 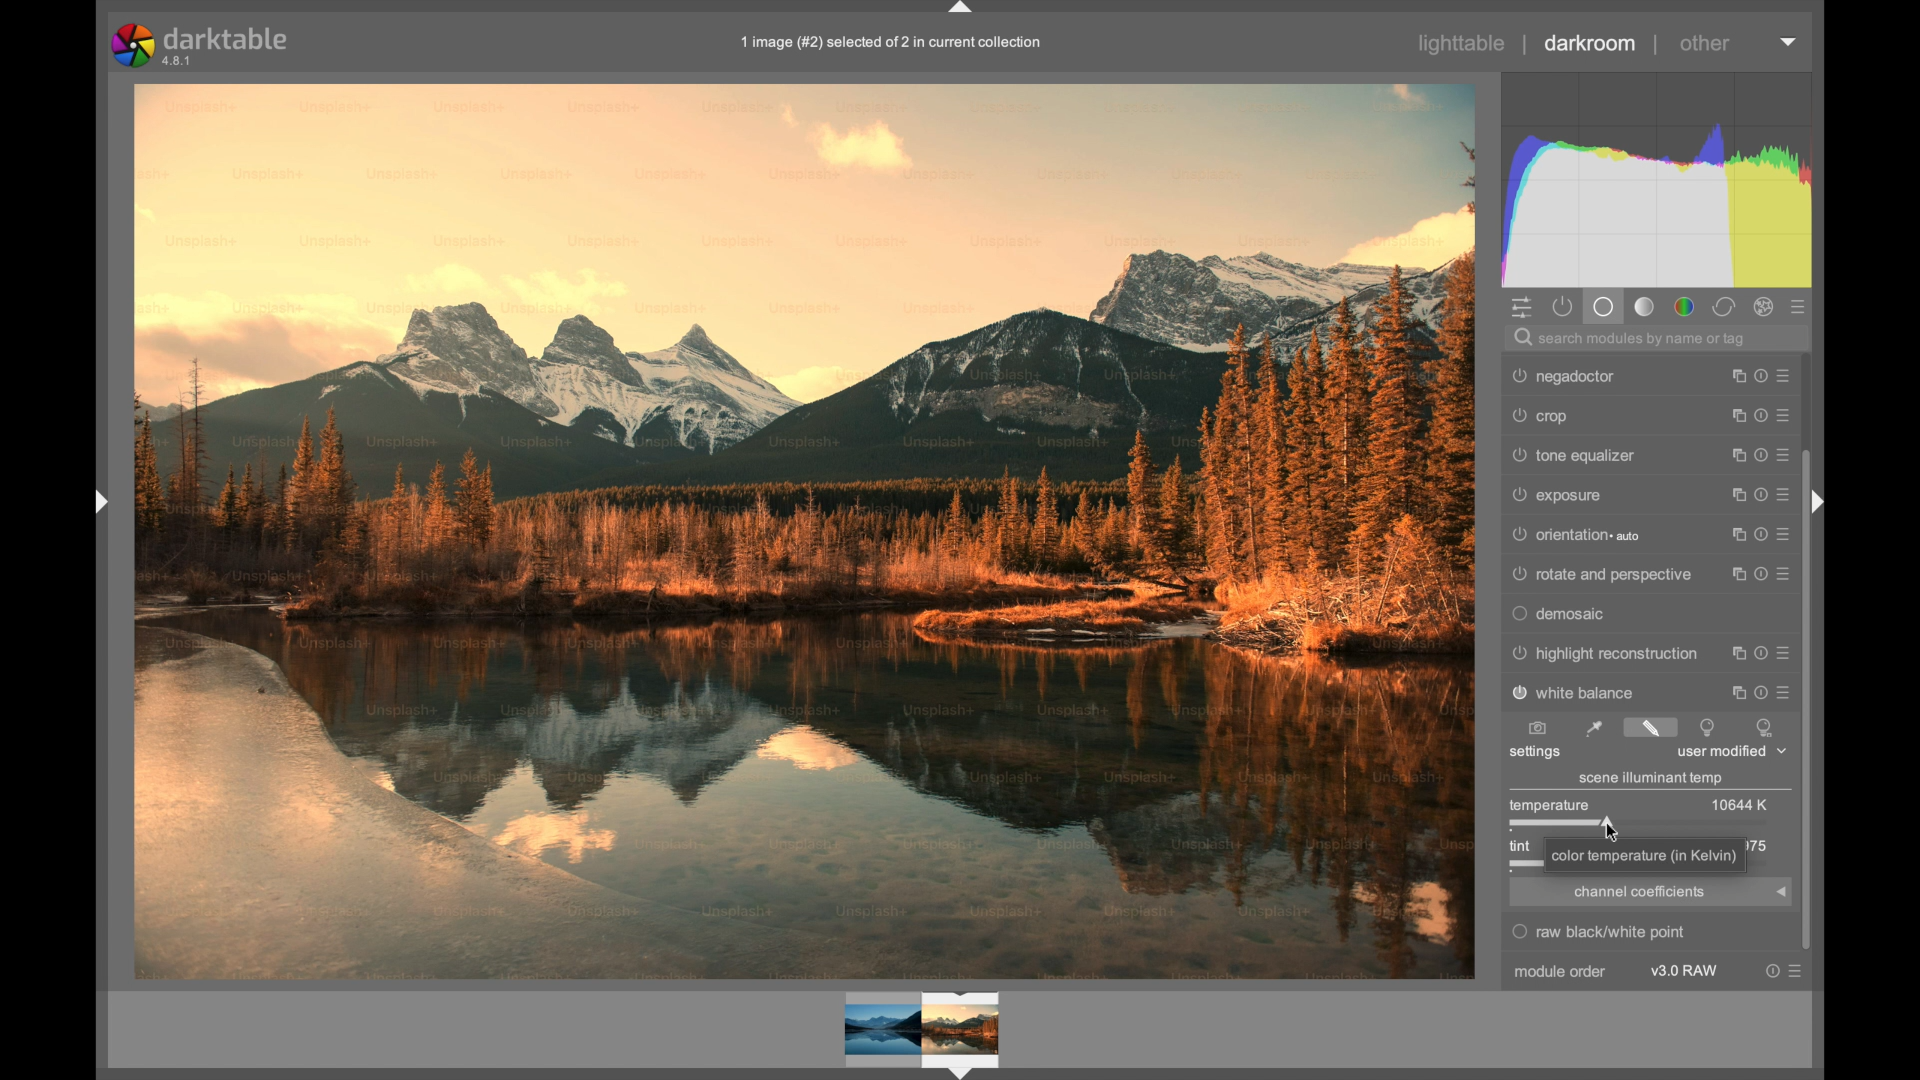 I want to click on negadoctor, so click(x=1561, y=374).